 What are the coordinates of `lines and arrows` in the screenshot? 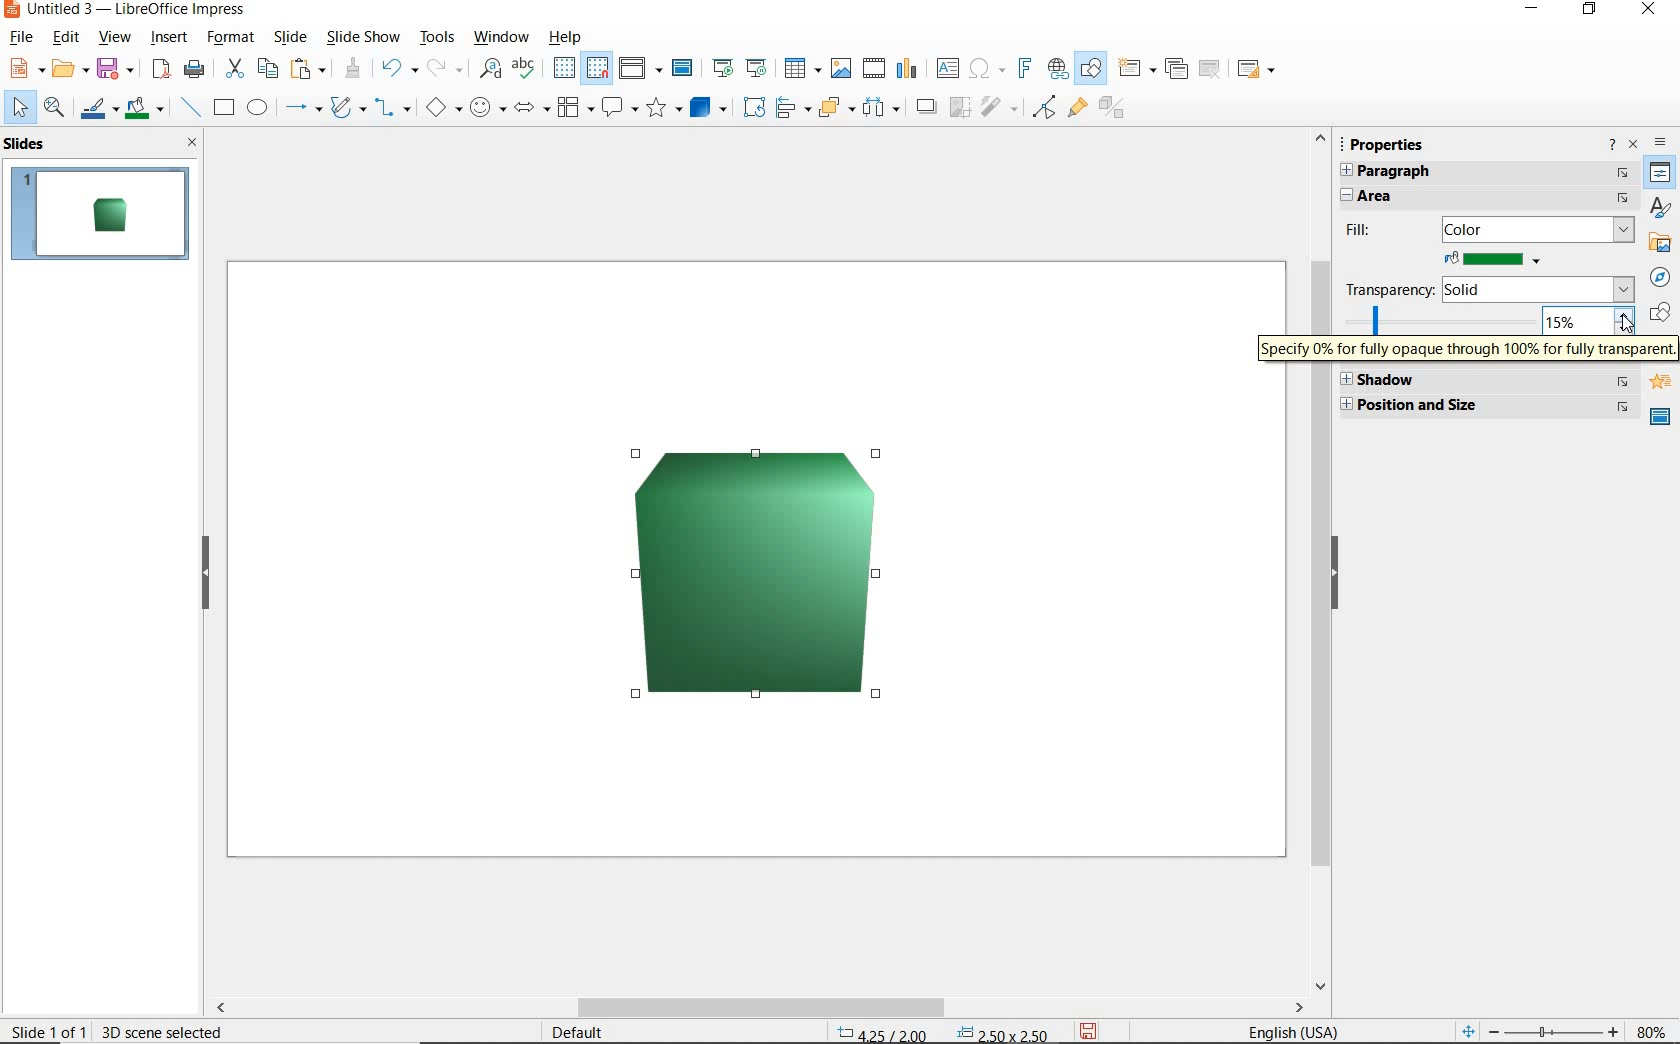 It's located at (303, 108).